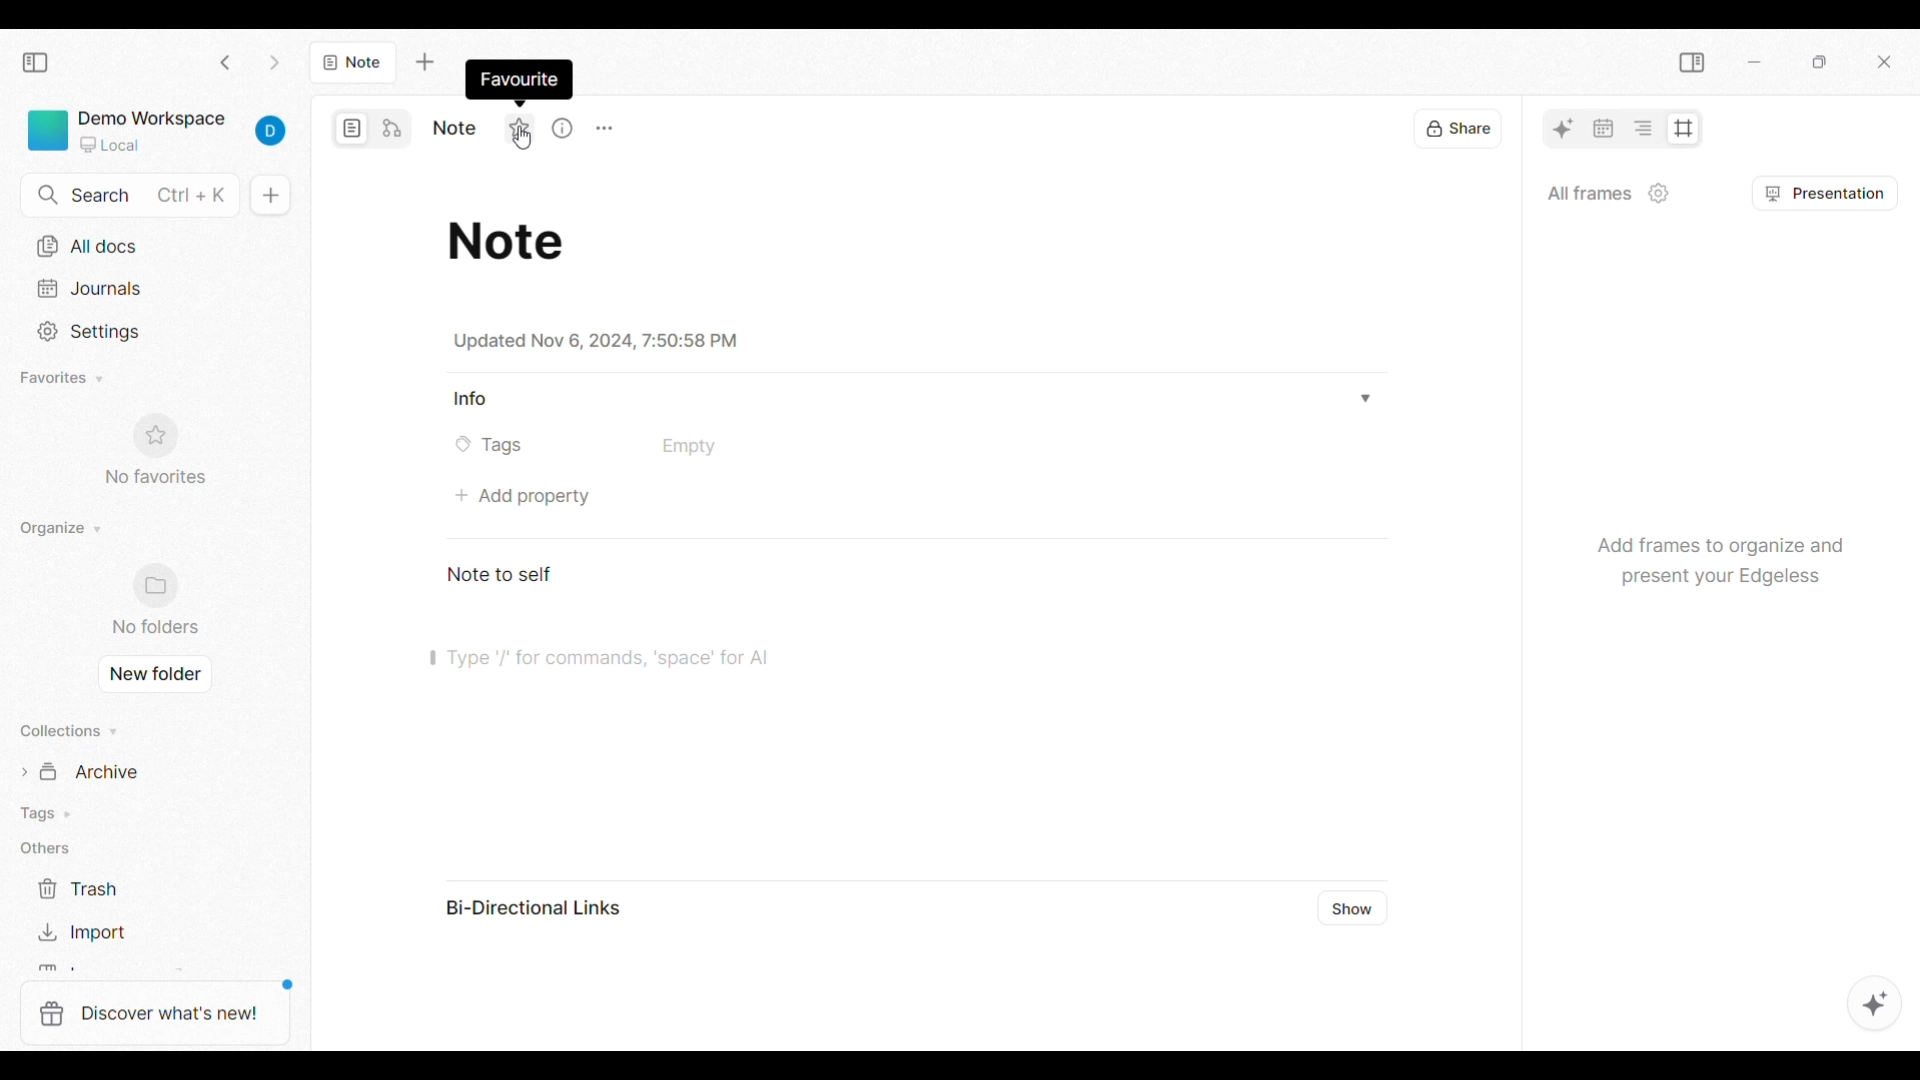 The height and width of the screenshot is (1080, 1920). I want to click on Go back, so click(225, 62).